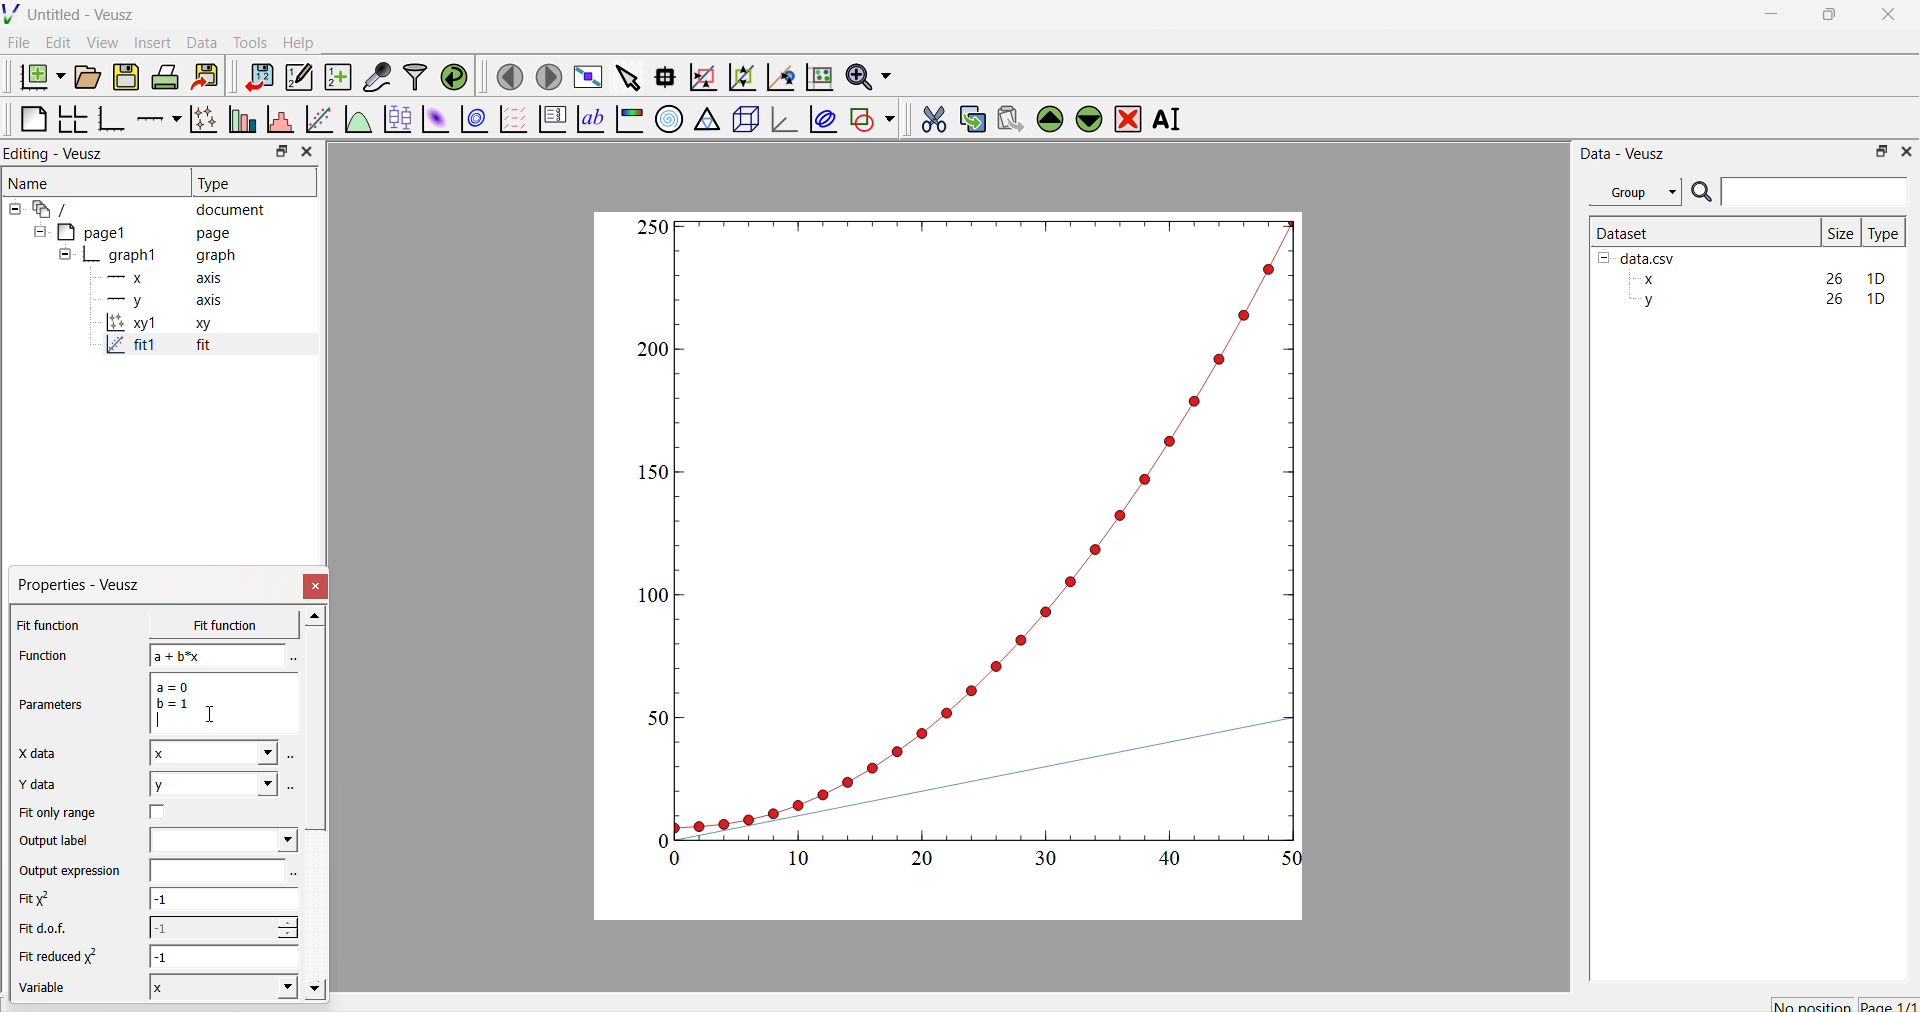 The width and height of the screenshot is (1920, 1012). Describe the element at coordinates (62, 956) in the screenshot. I see `Fit reduced x^2` at that location.